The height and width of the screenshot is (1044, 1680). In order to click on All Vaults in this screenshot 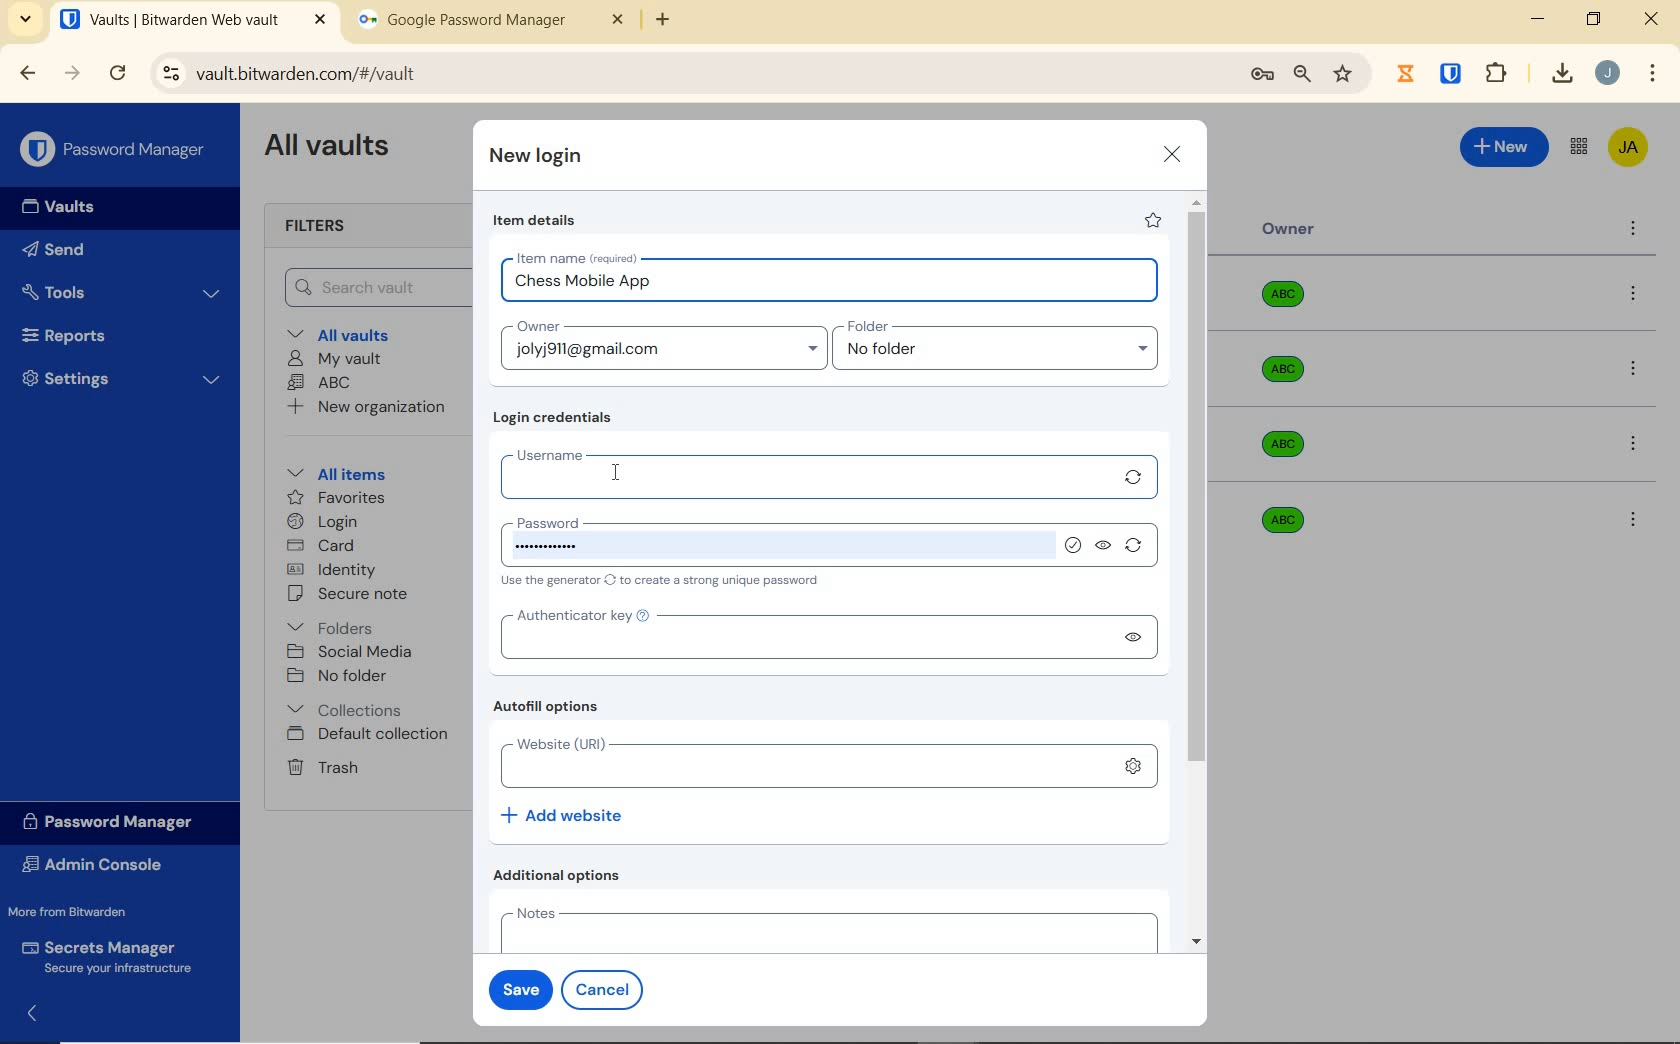, I will do `click(332, 148)`.